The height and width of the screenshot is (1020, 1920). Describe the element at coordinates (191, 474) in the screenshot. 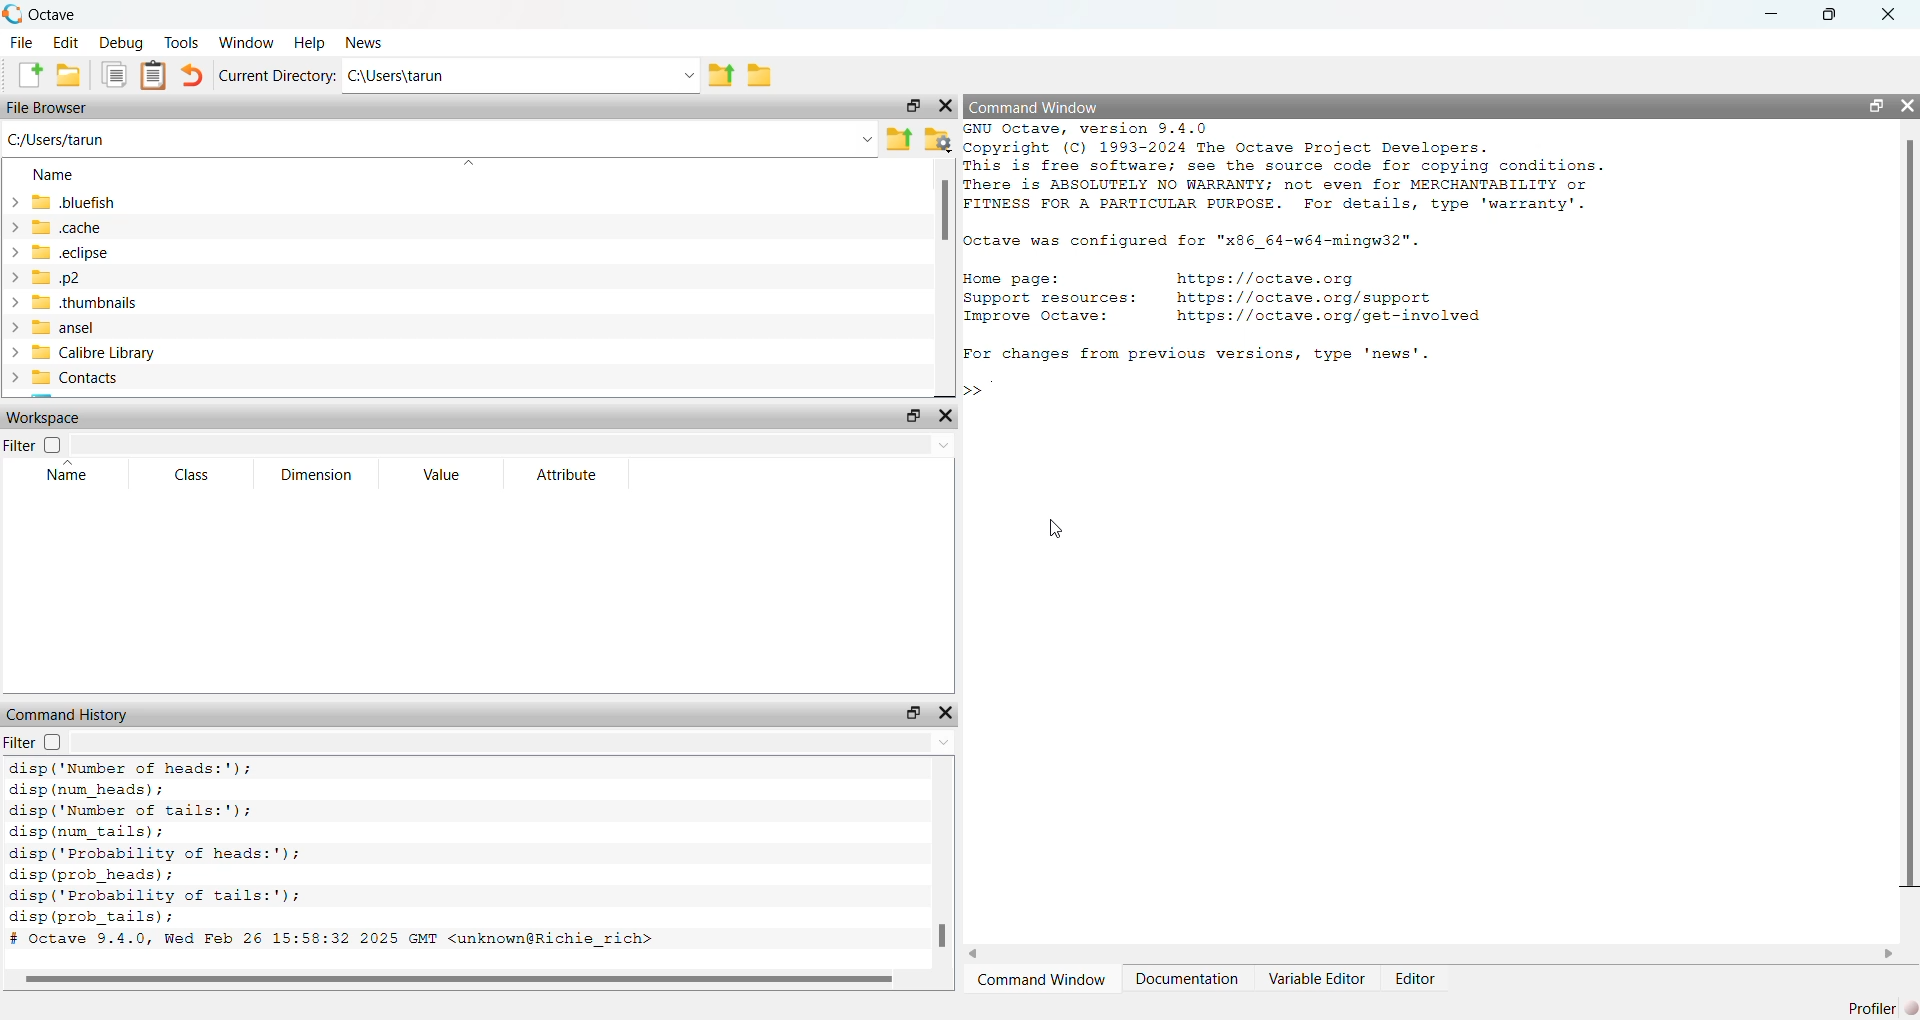

I see `Class` at that location.